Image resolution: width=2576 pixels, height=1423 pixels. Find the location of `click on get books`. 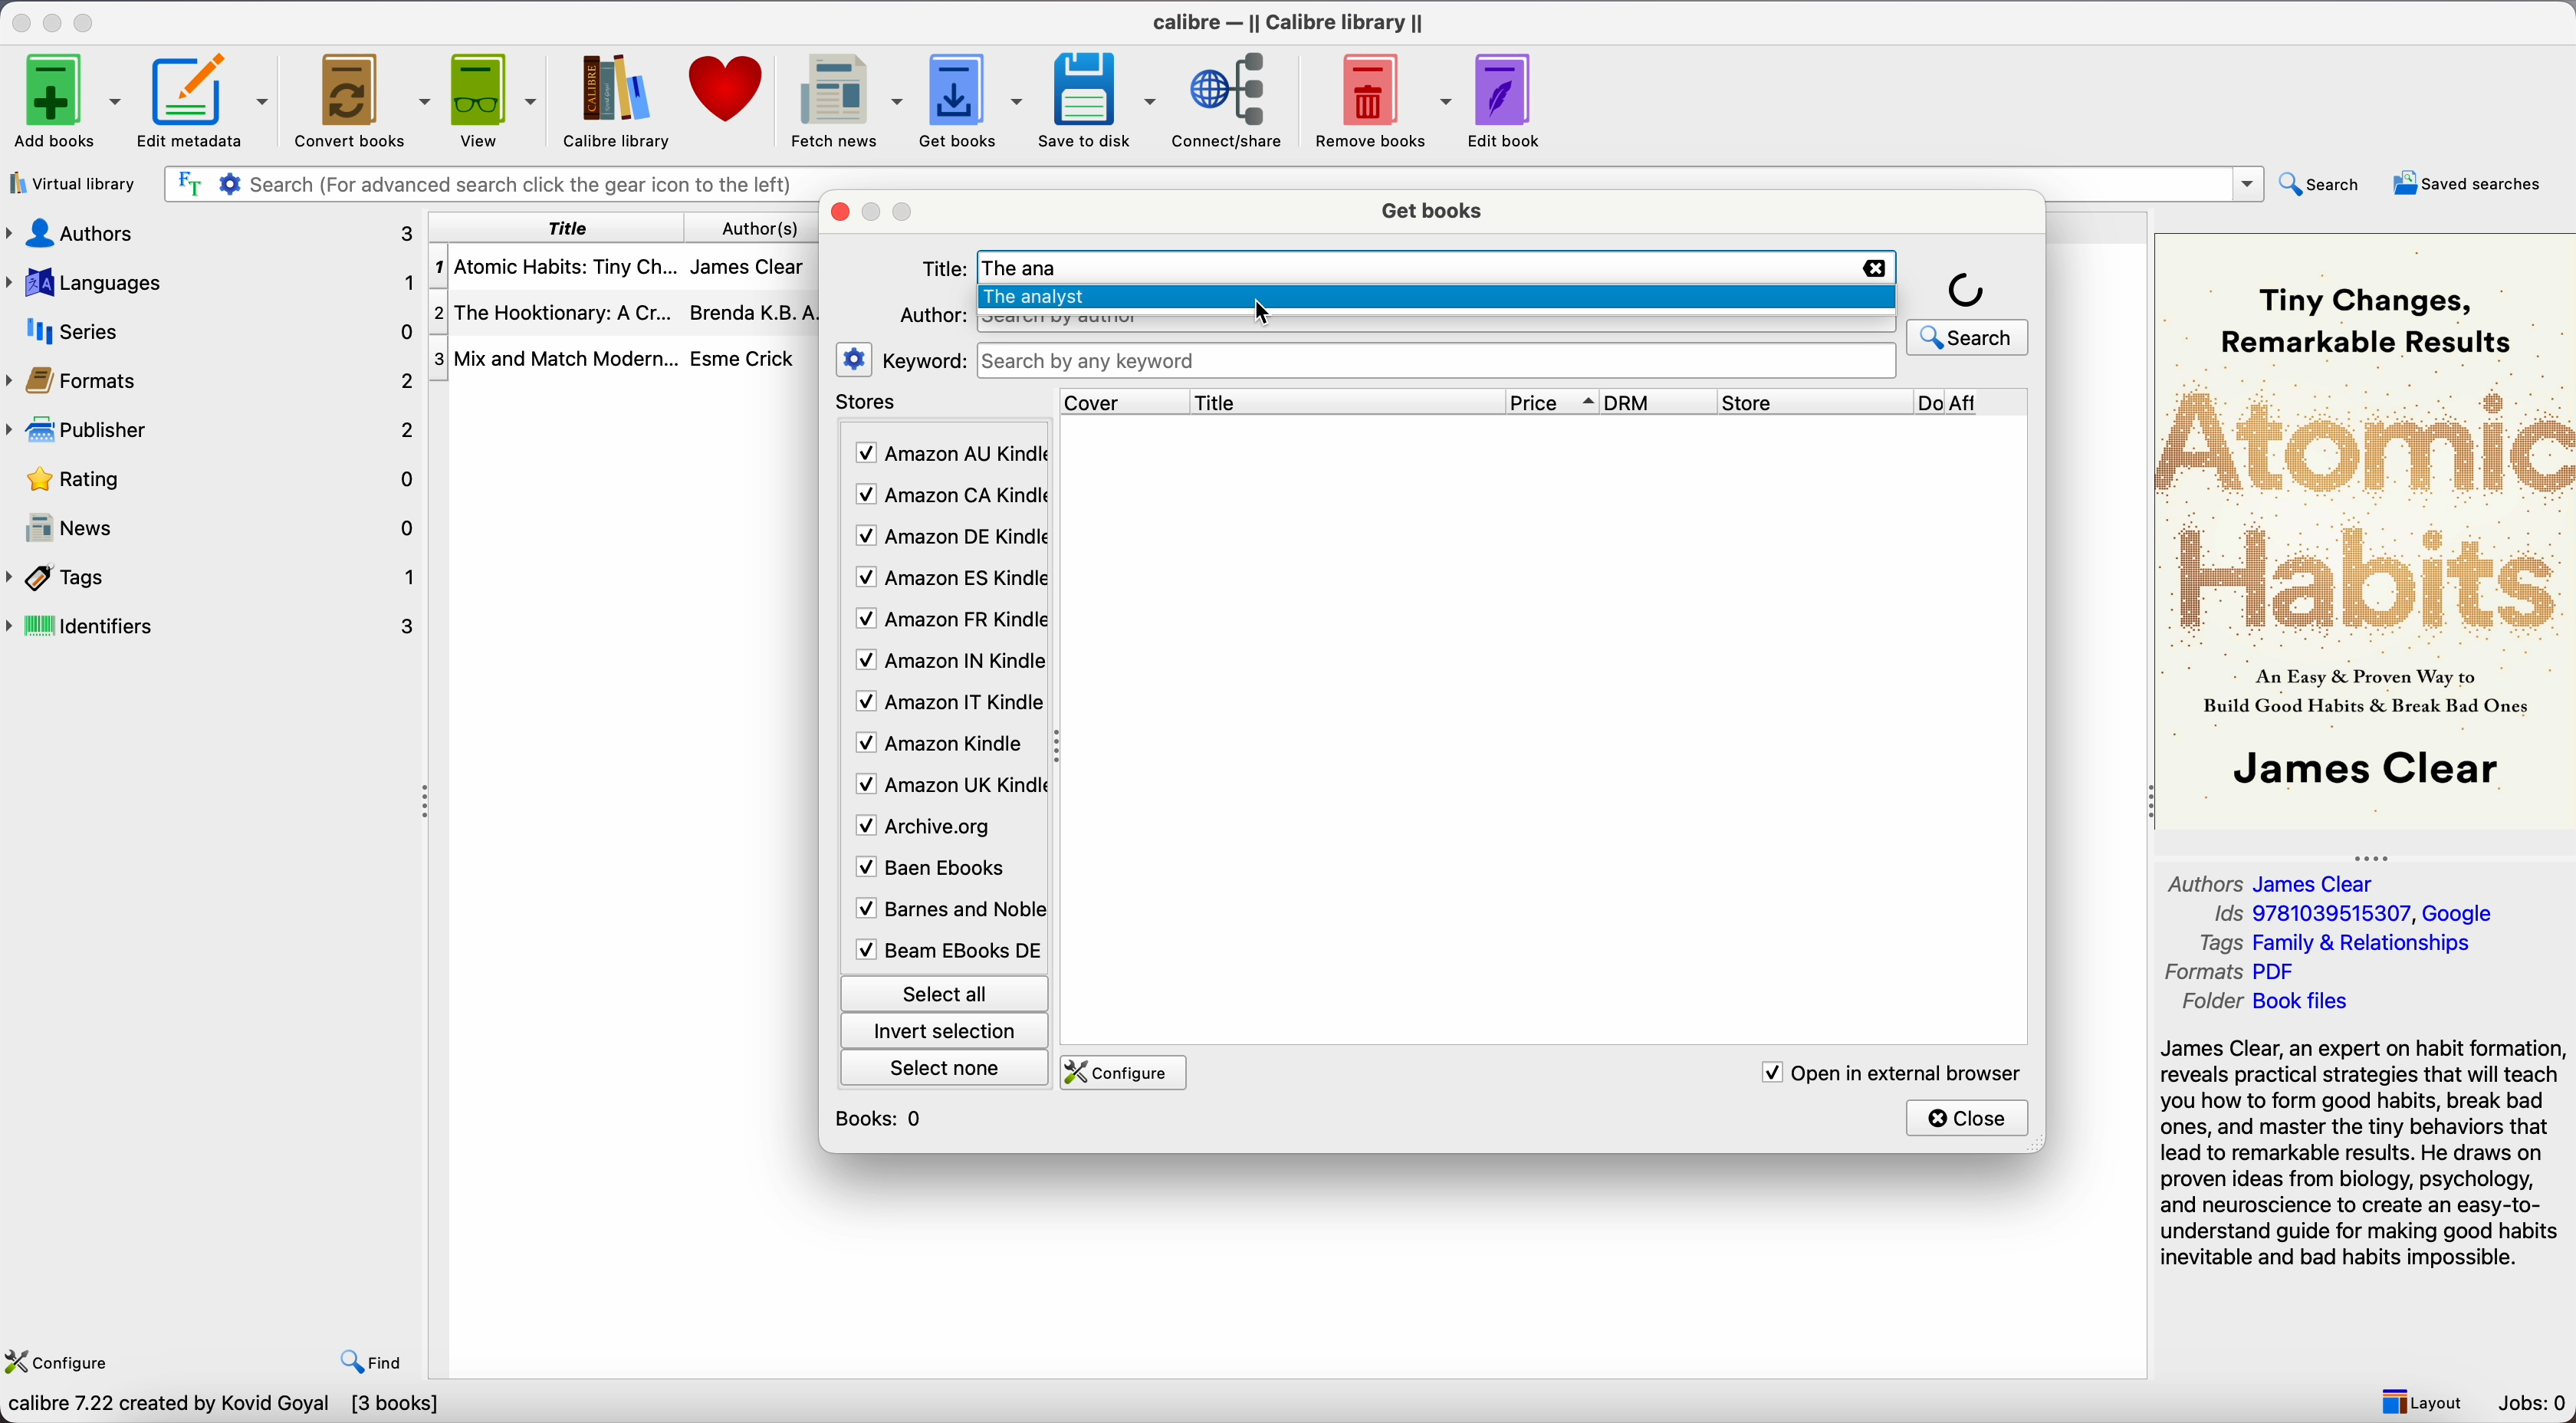

click on get books is located at coordinates (966, 101).